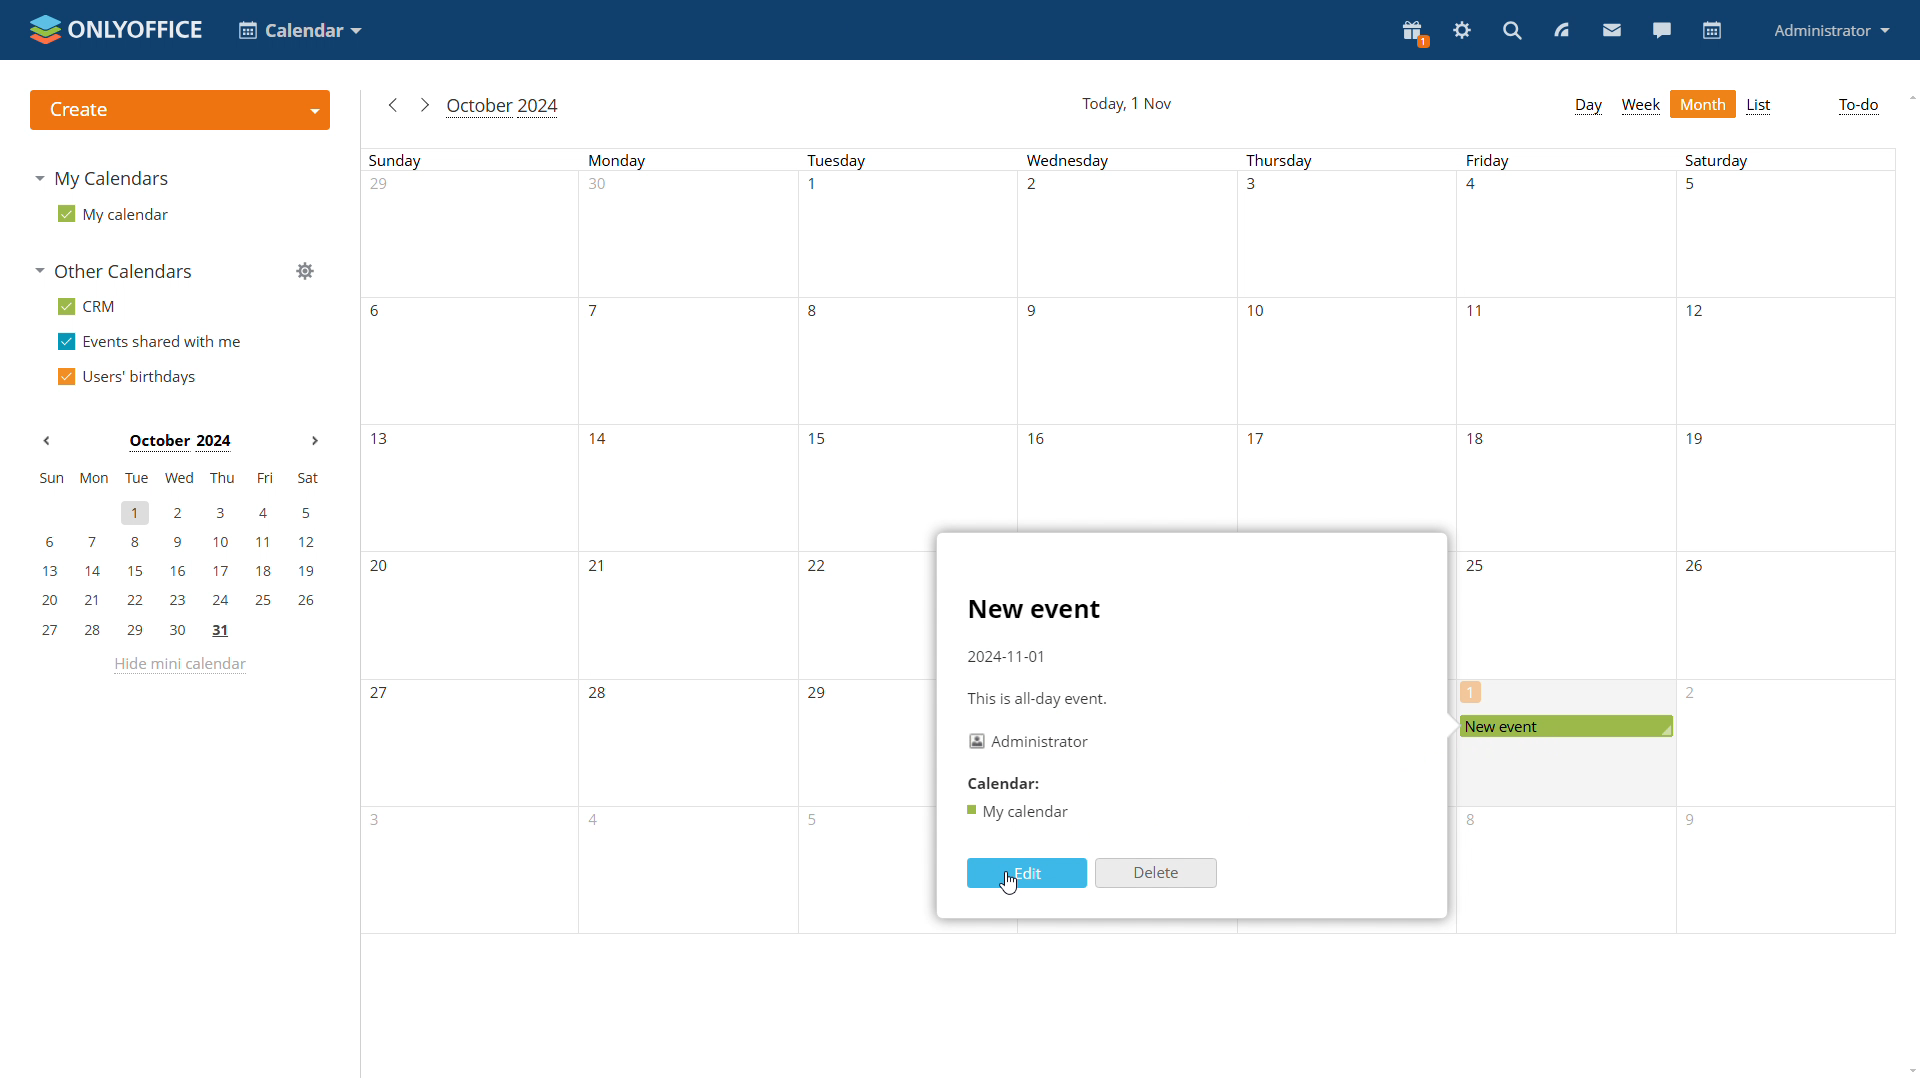 The height and width of the screenshot is (1080, 1920). I want to click on delete, so click(1155, 872).